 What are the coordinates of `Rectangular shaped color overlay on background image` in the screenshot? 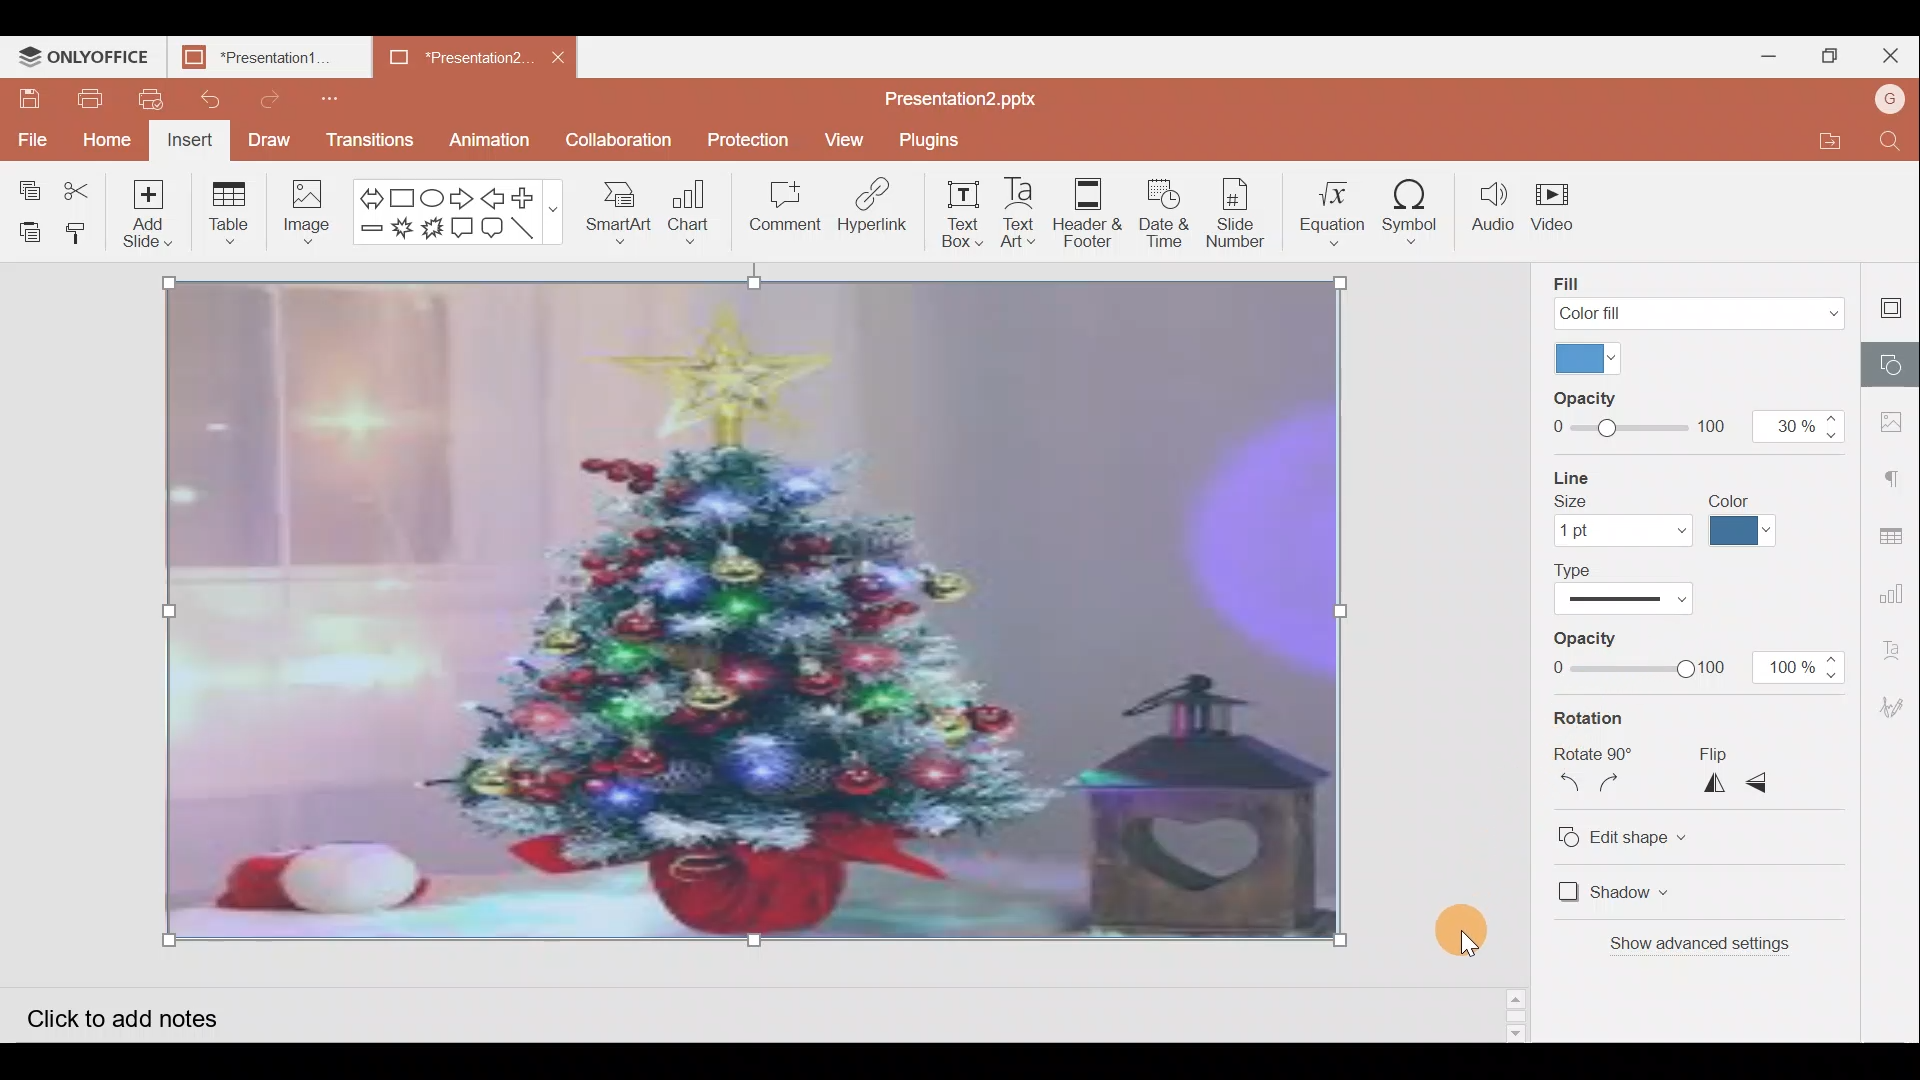 It's located at (758, 616).